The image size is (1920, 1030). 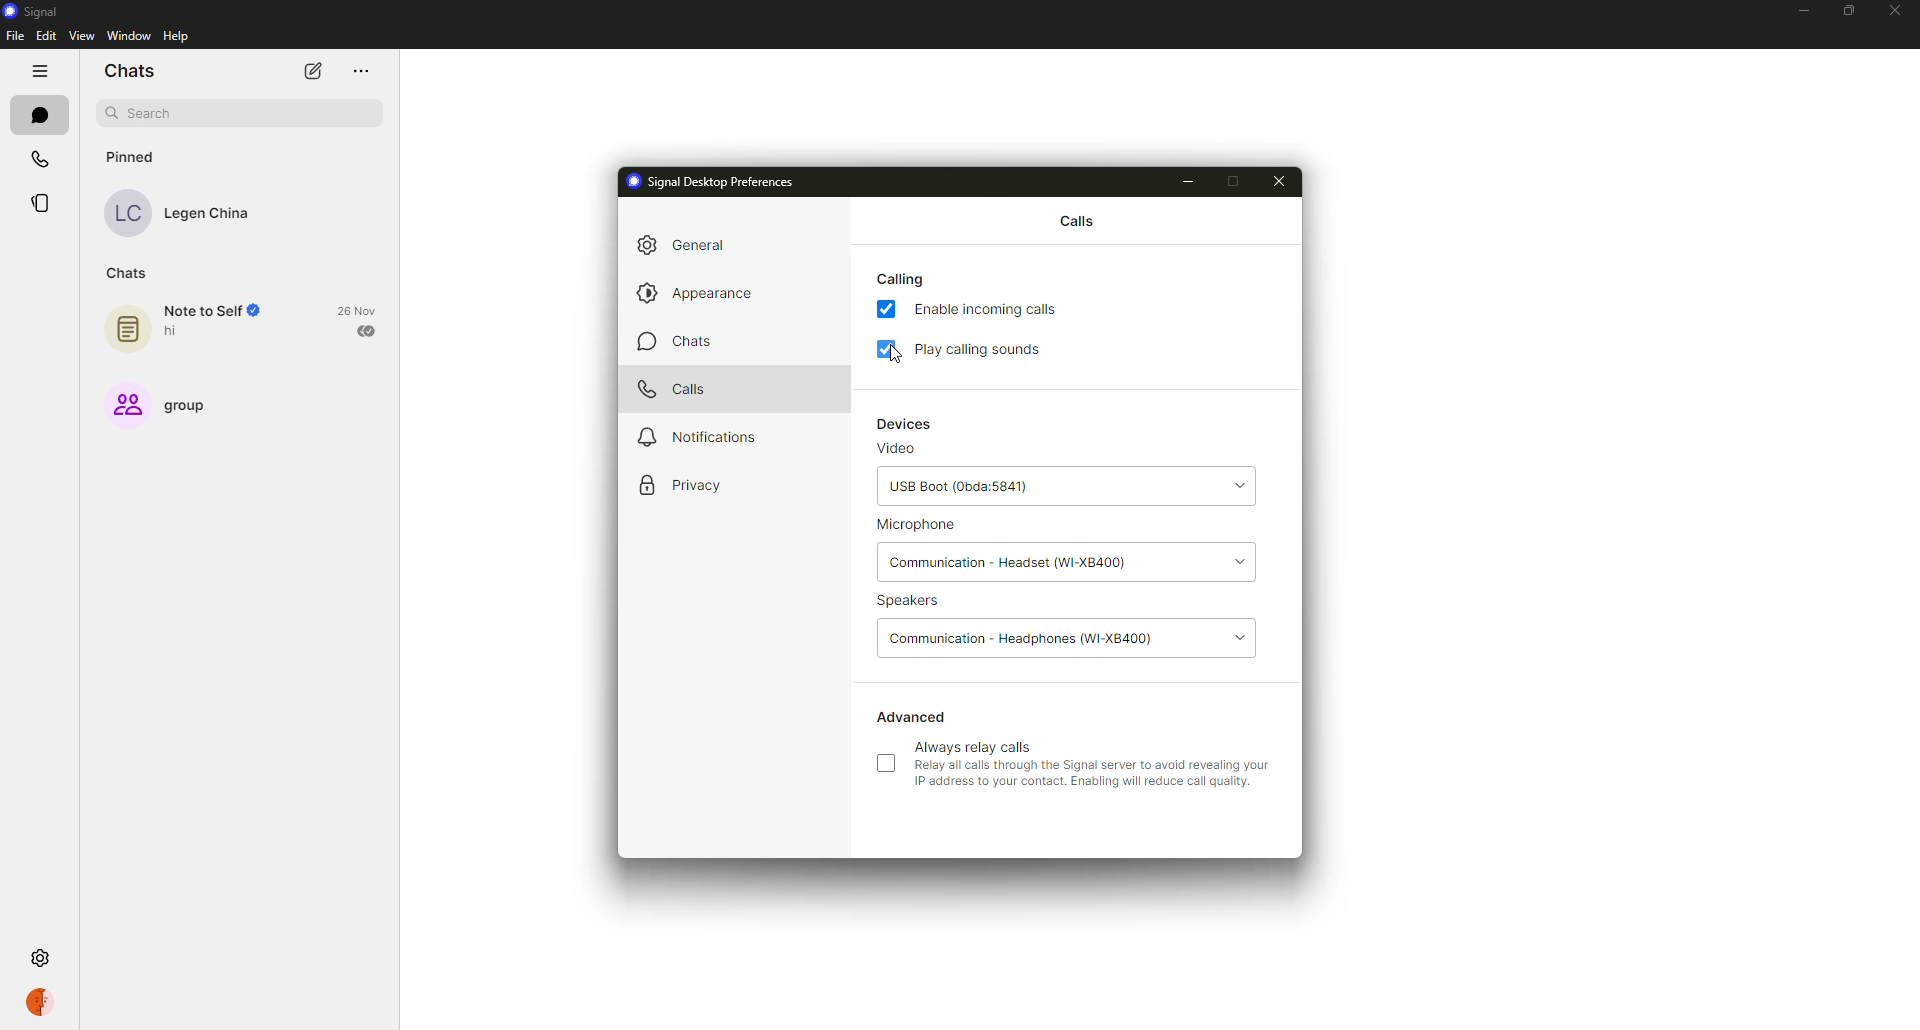 What do you see at coordinates (361, 310) in the screenshot?
I see `26 Nov` at bounding box center [361, 310].